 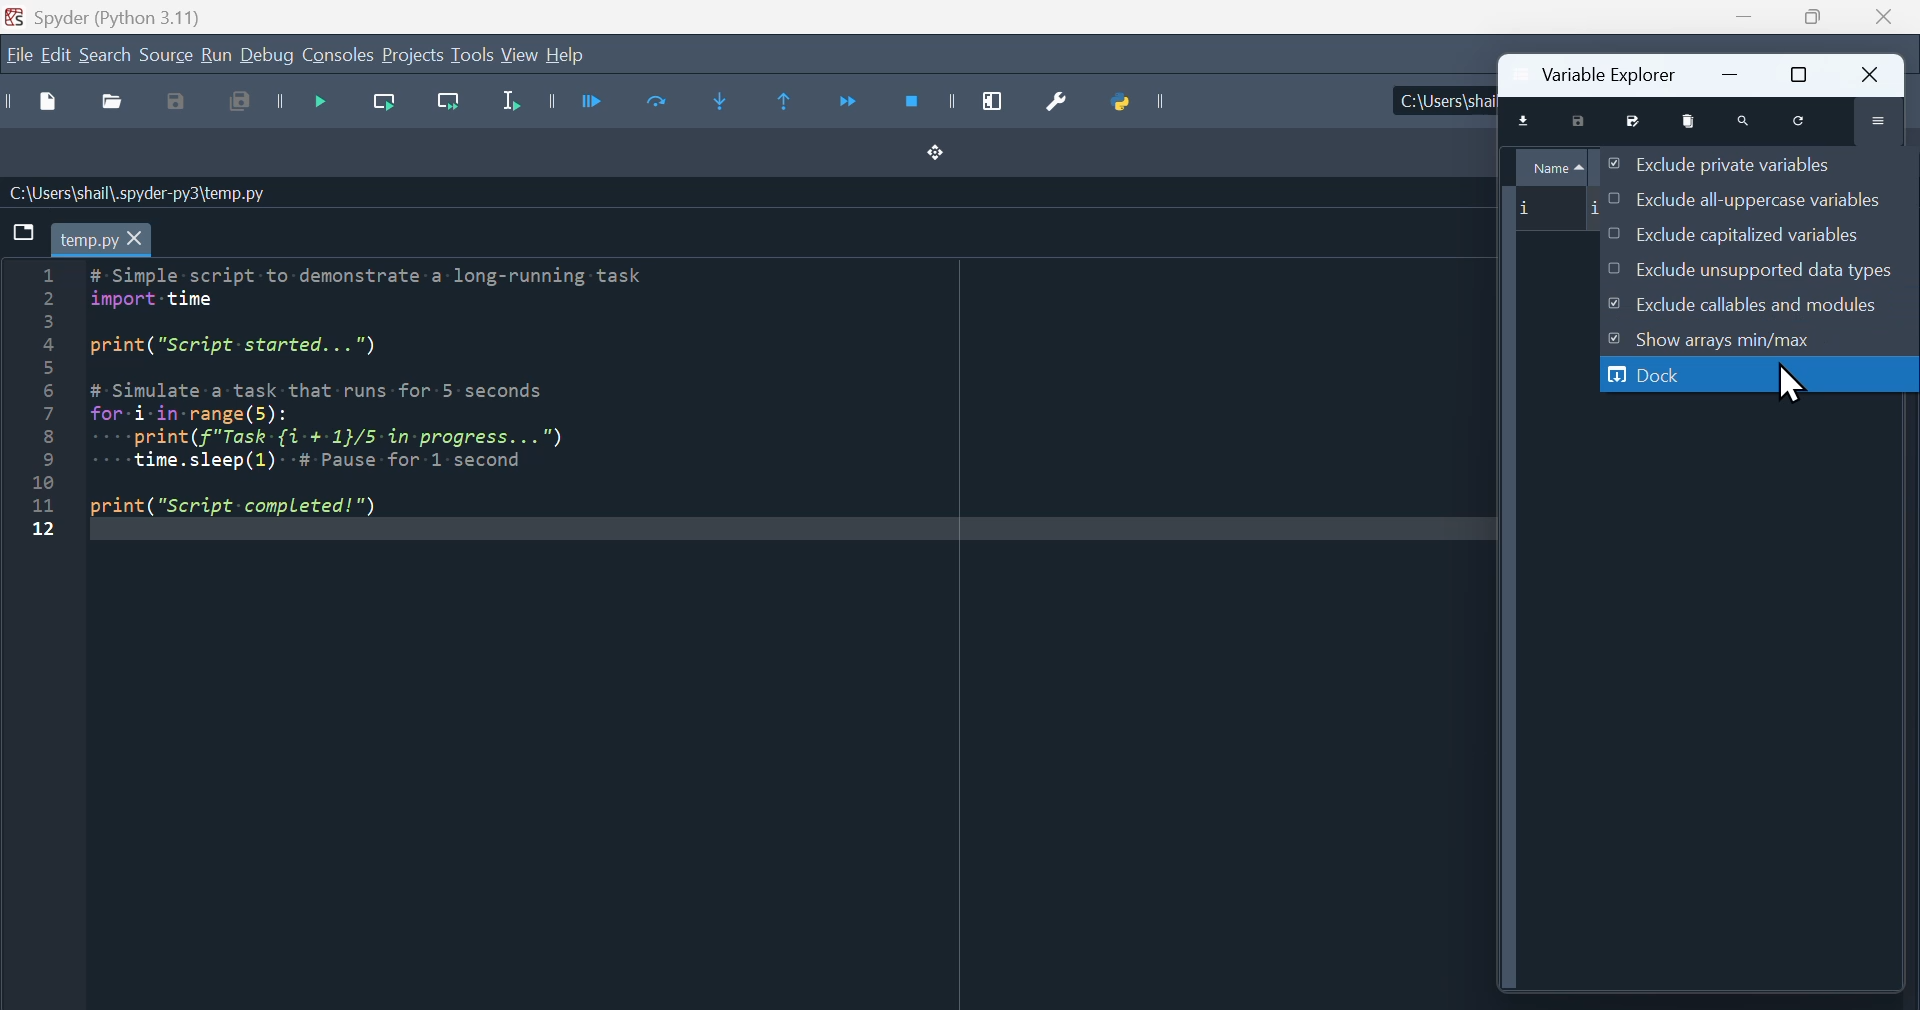 What do you see at coordinates (110, 104) in the screenshot?
I see `Open file` at bounding box center [110, 104].